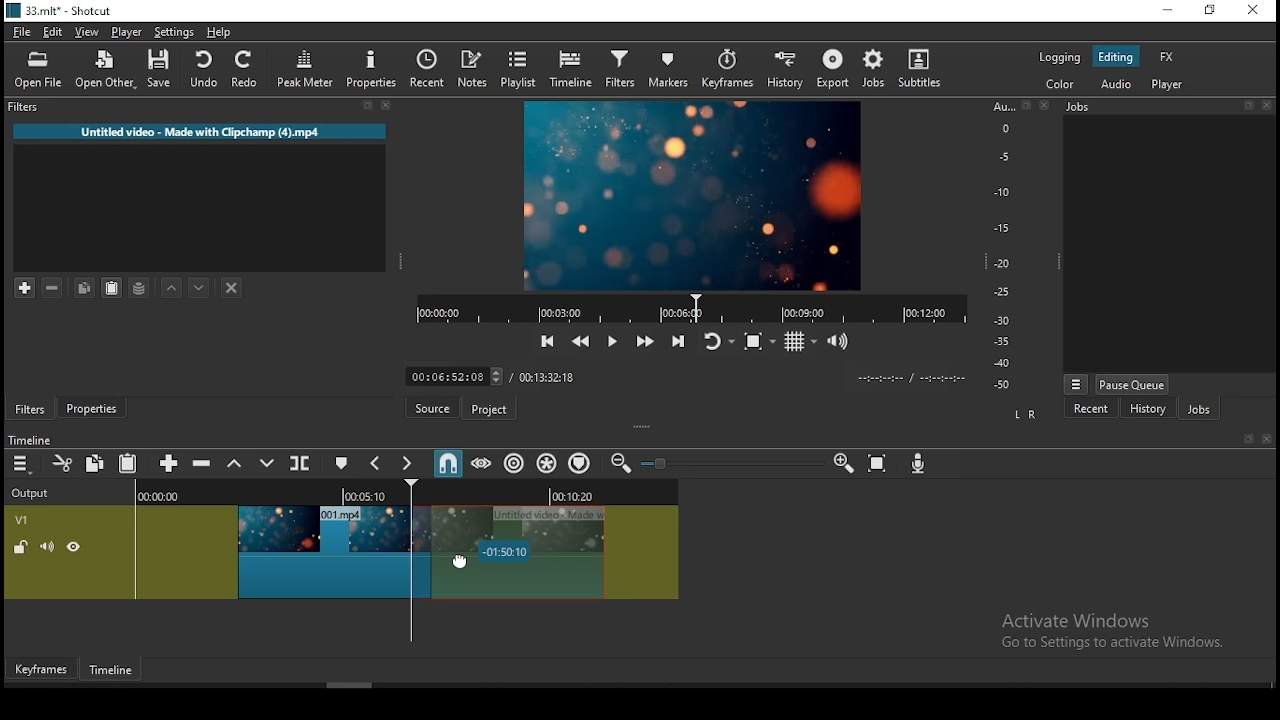 This screenshot has height=720, width=1280. What do you see at coordinates (19, 547) in the screenshot?
I see `(un)lock` at bounding box center [19, 547].